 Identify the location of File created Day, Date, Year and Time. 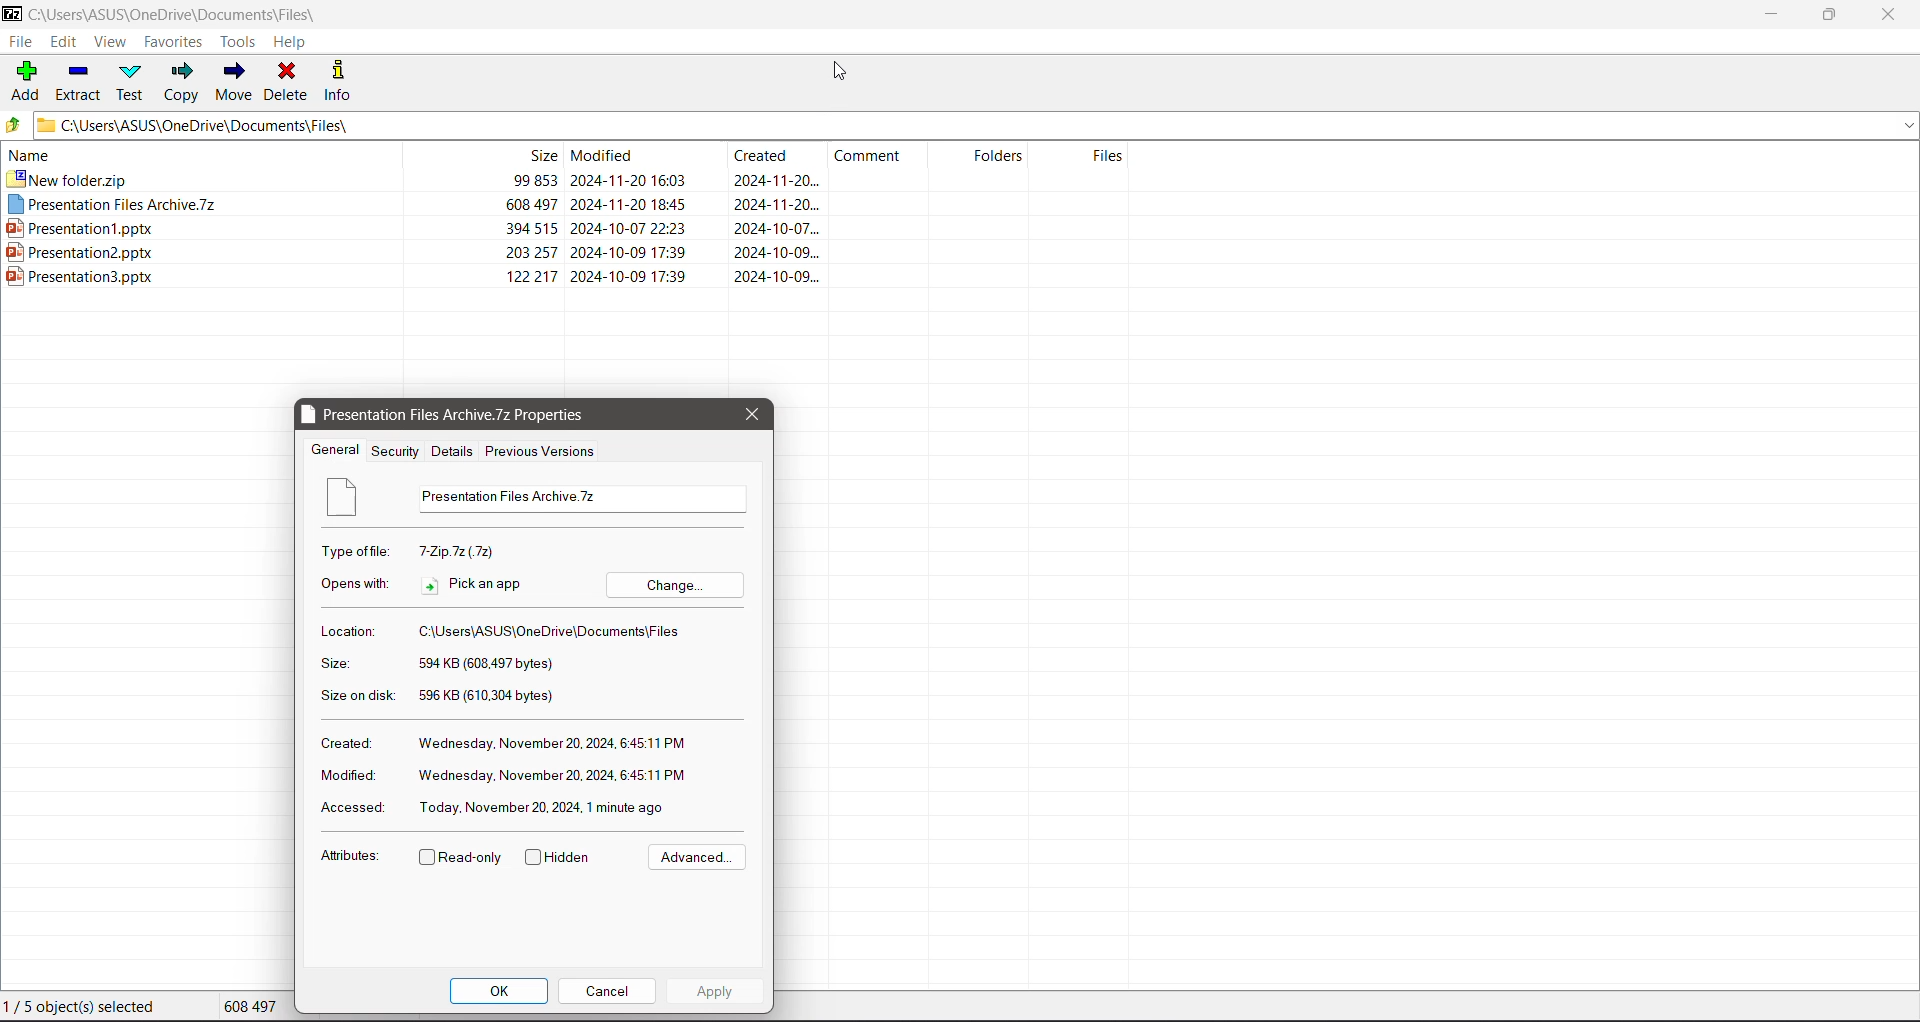
(558, 741).